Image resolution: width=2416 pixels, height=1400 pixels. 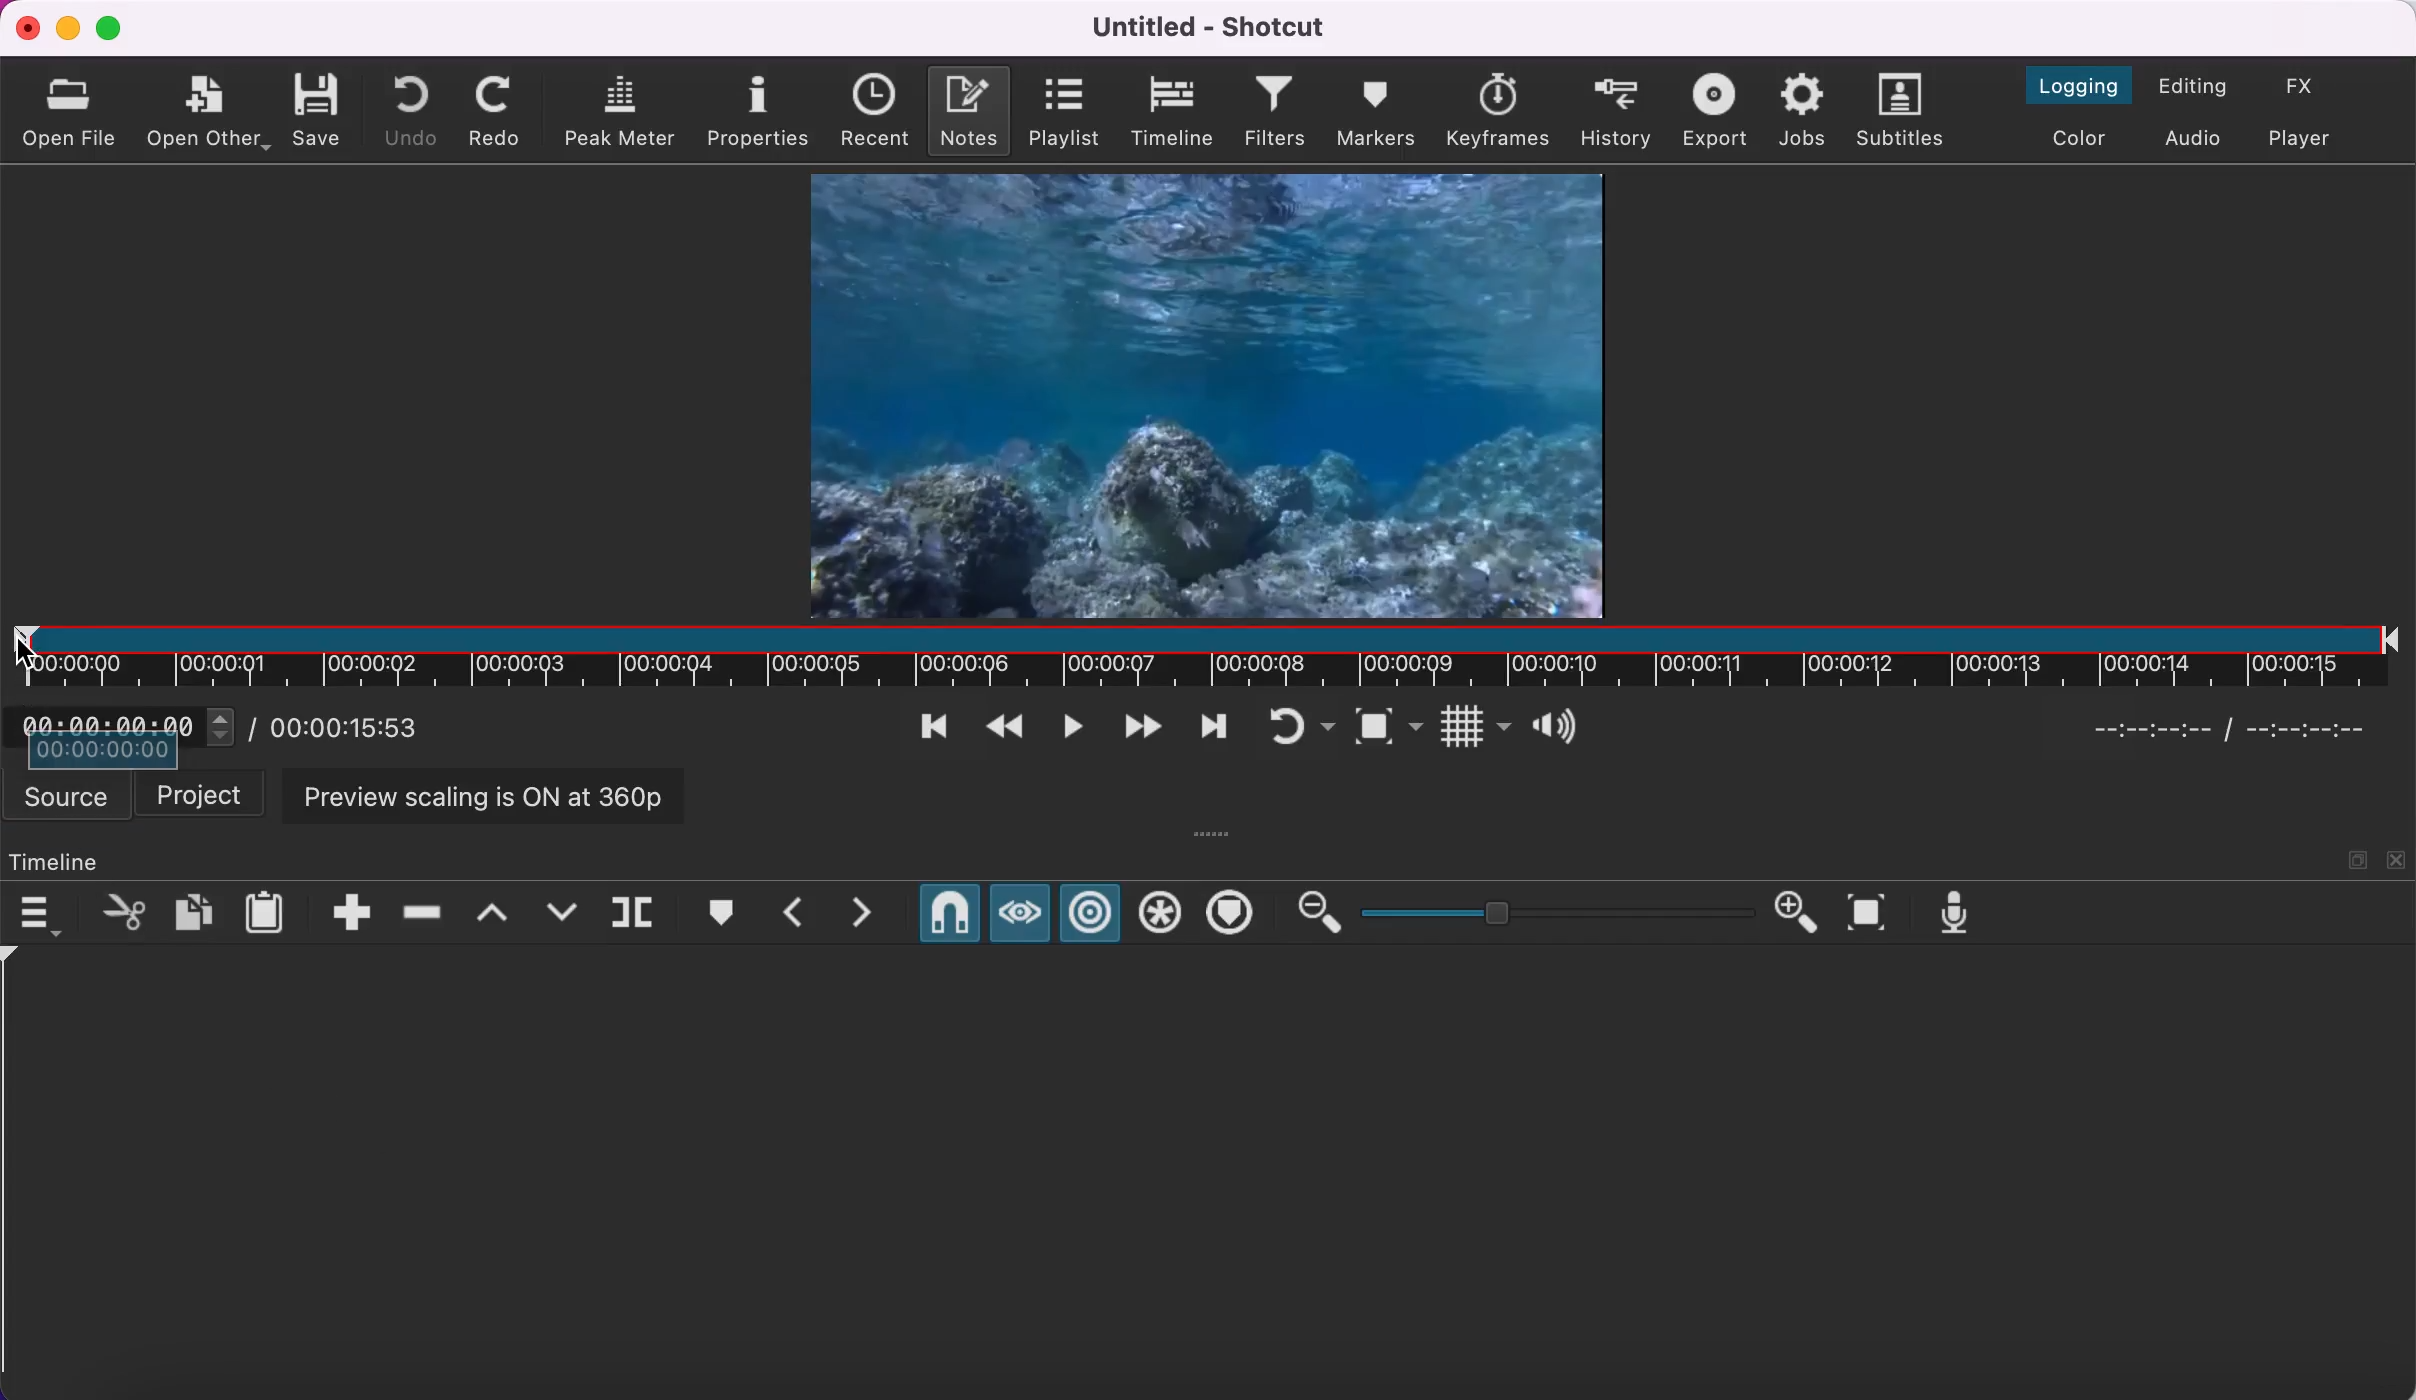 I want to click on open other, so click(x=210, y=113).